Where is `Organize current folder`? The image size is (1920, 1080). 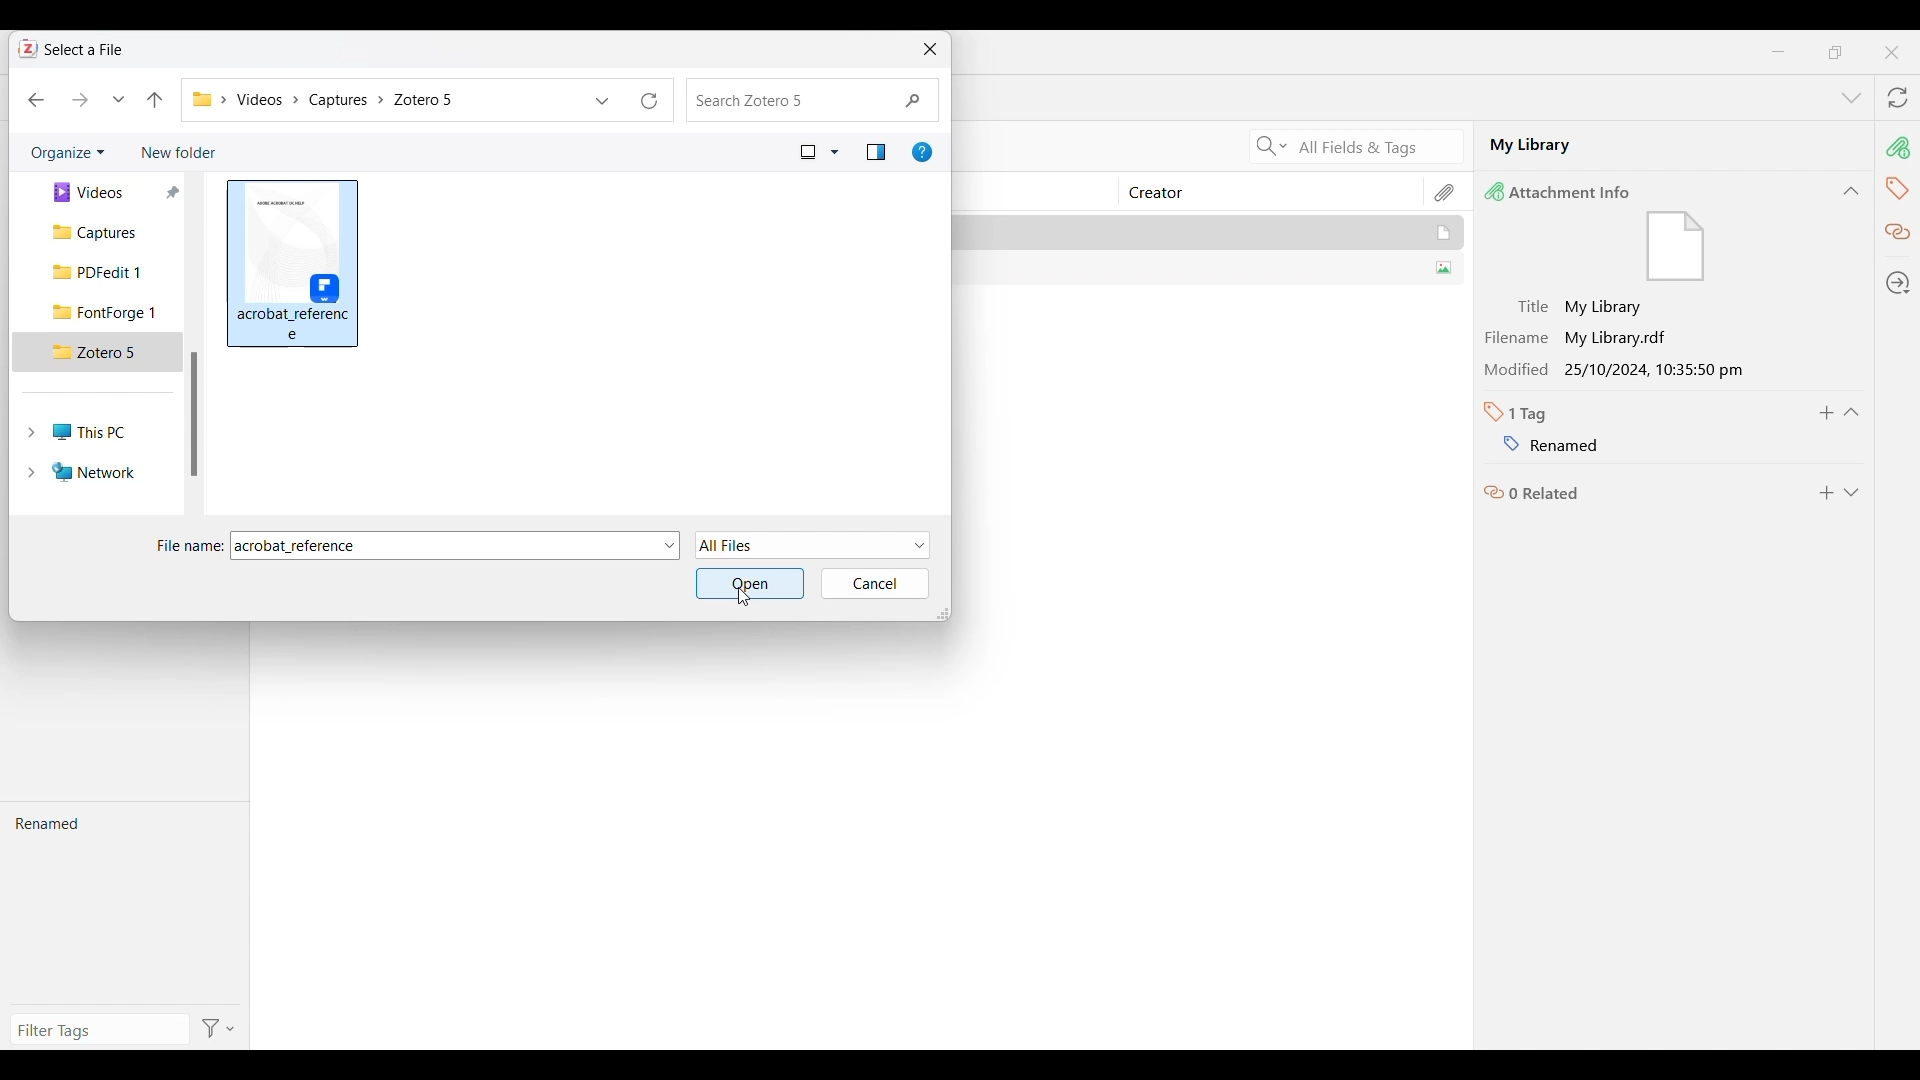
Organize current folder is located at coordinates (68, 154).